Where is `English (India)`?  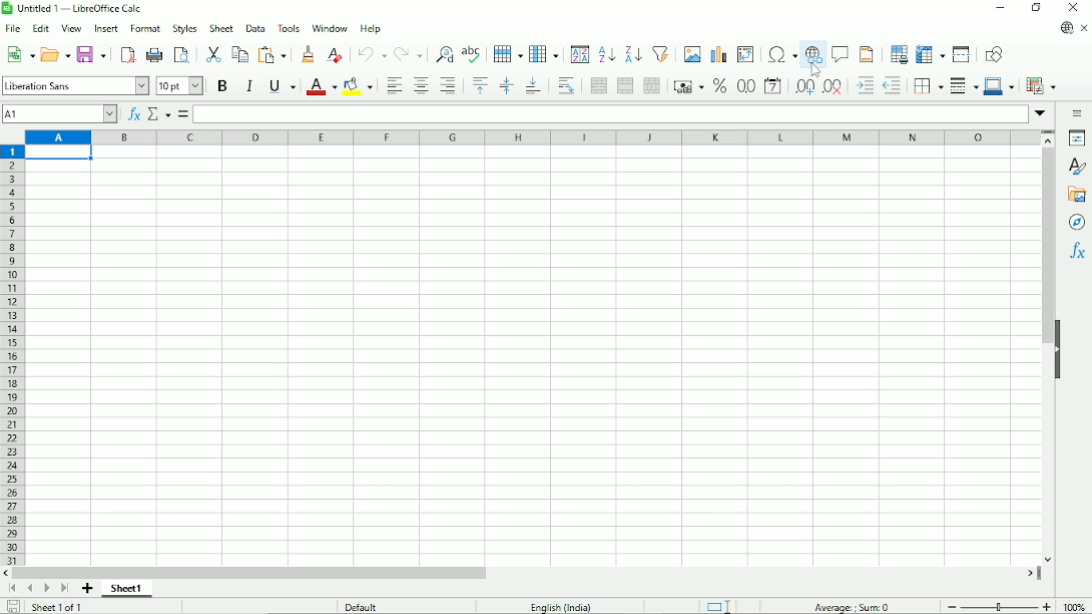 English (India) is located at coordinates (559, 605).